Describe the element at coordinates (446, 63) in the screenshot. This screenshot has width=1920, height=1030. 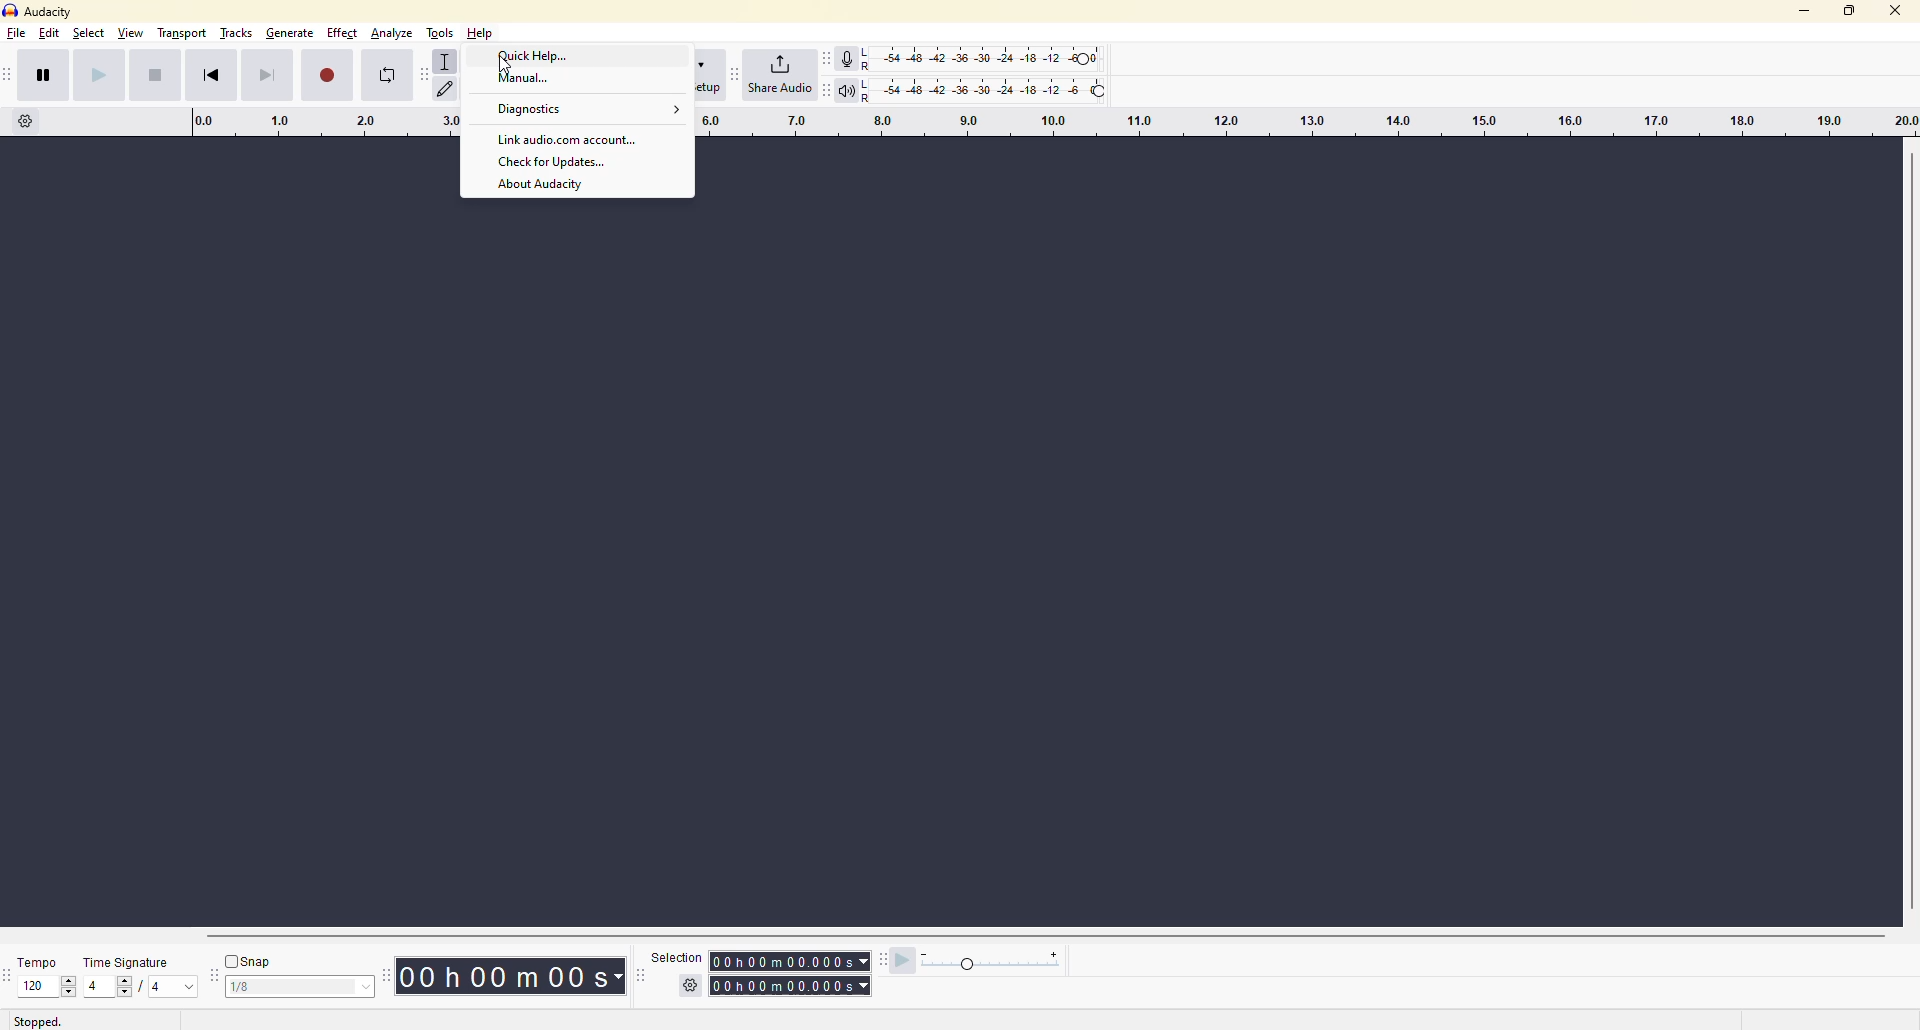
I see `selection tool` at that location.